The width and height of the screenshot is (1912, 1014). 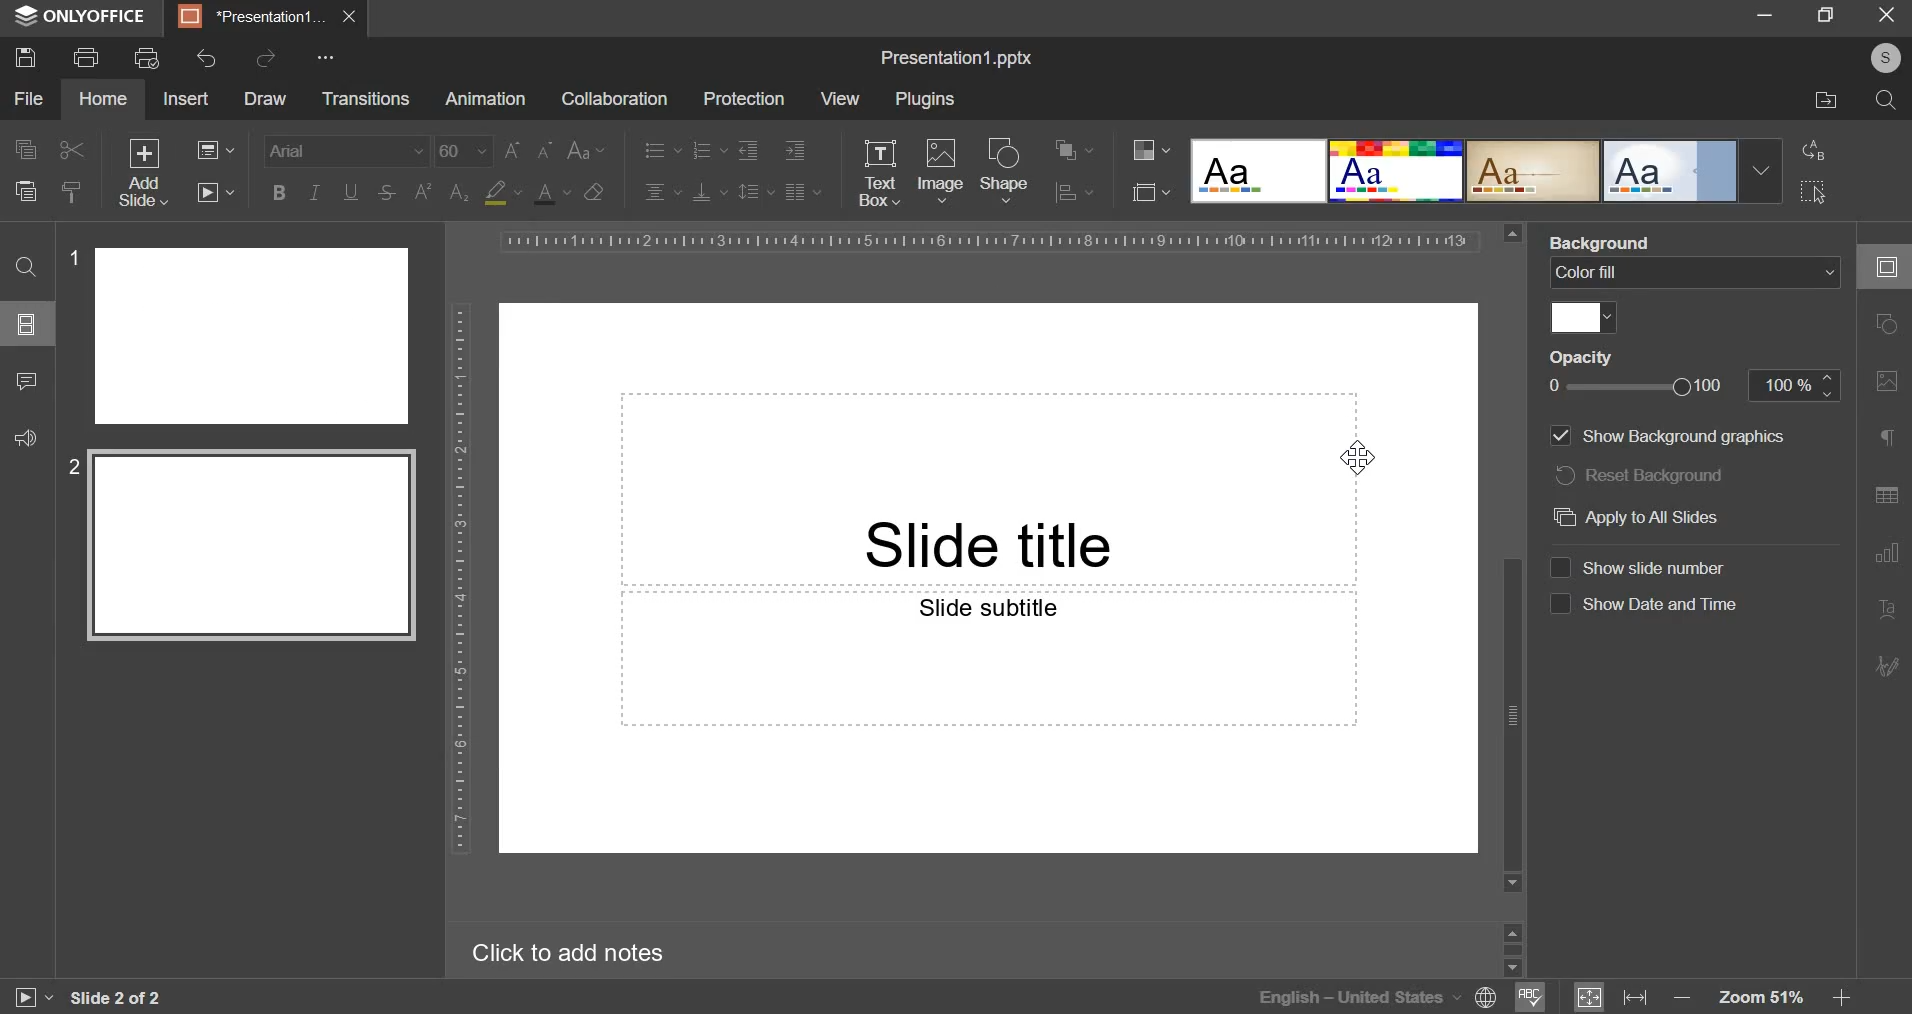 What do you see at coordinates (587, 148) in the screenshot?
I see `change case` at bounding box center [587, 148].